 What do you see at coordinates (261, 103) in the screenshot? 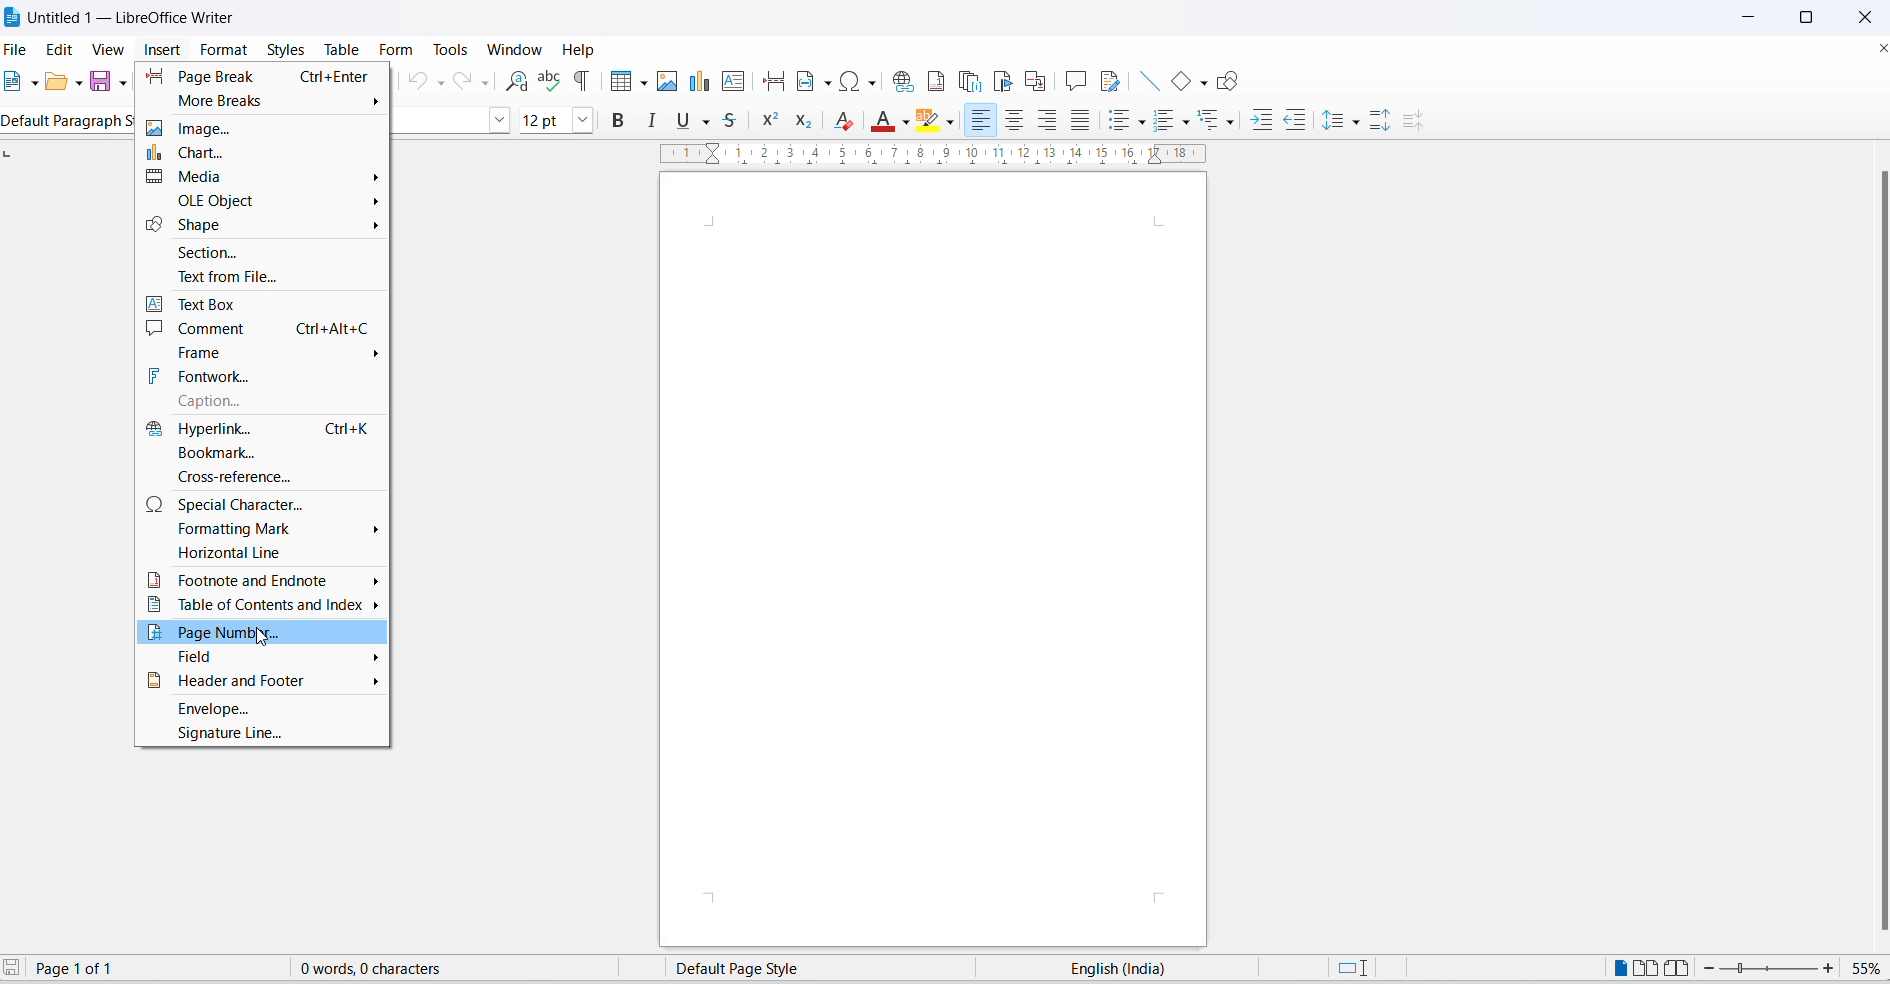
I see `more breaks` at bounding box center [261, 103].